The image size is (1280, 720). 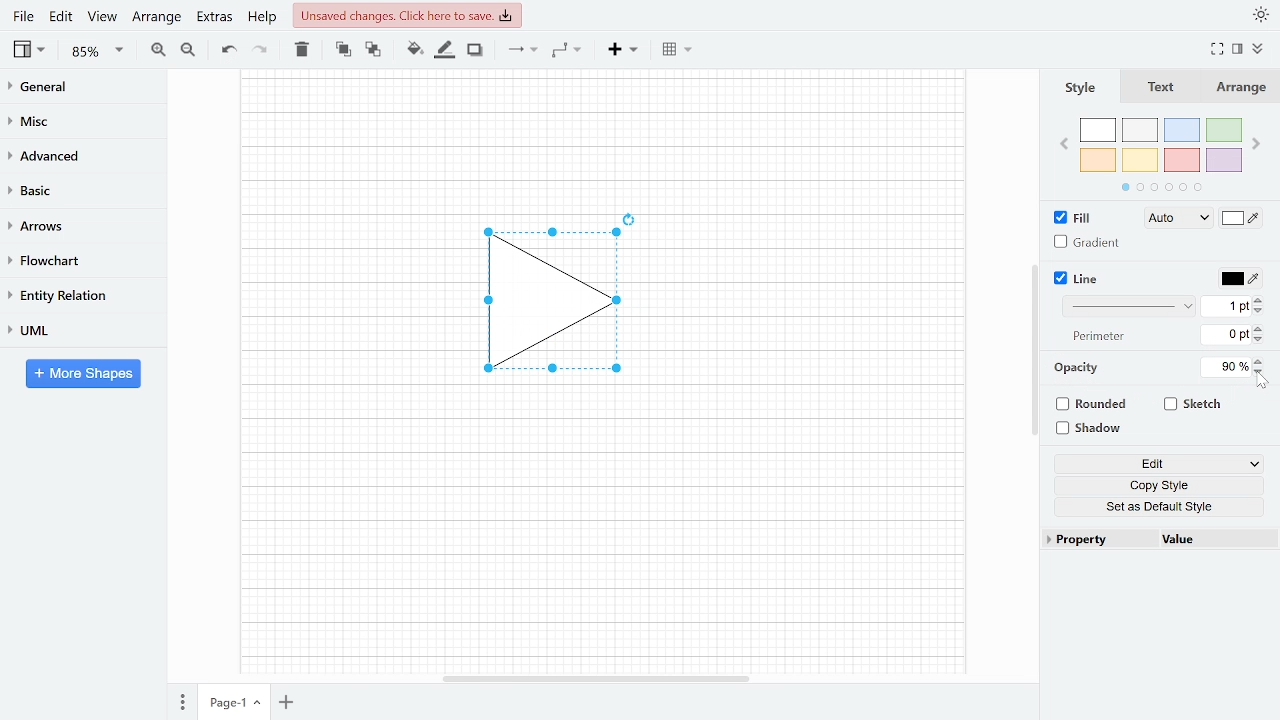 What do you see at coordinates (1238, 276) in the screenshot?
I see `Line color` at bounding box center [1238, 276].